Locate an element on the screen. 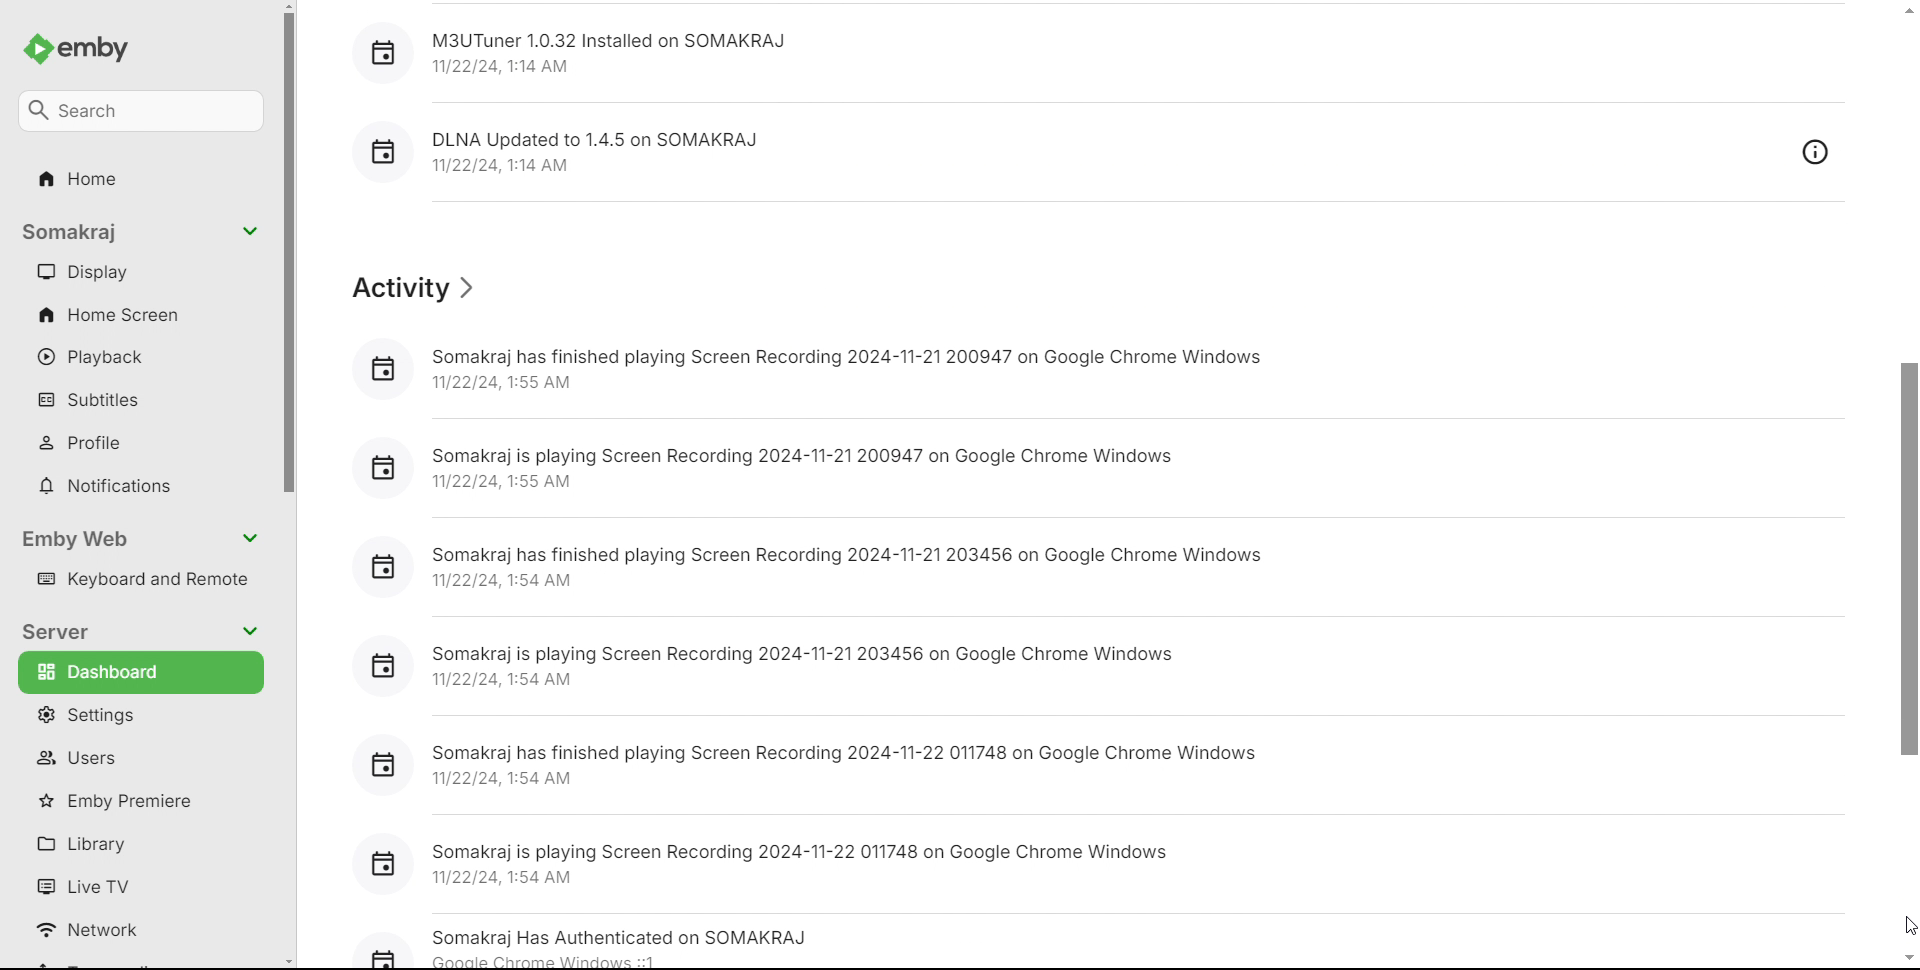  live tv is located at coordinates (140, 881).